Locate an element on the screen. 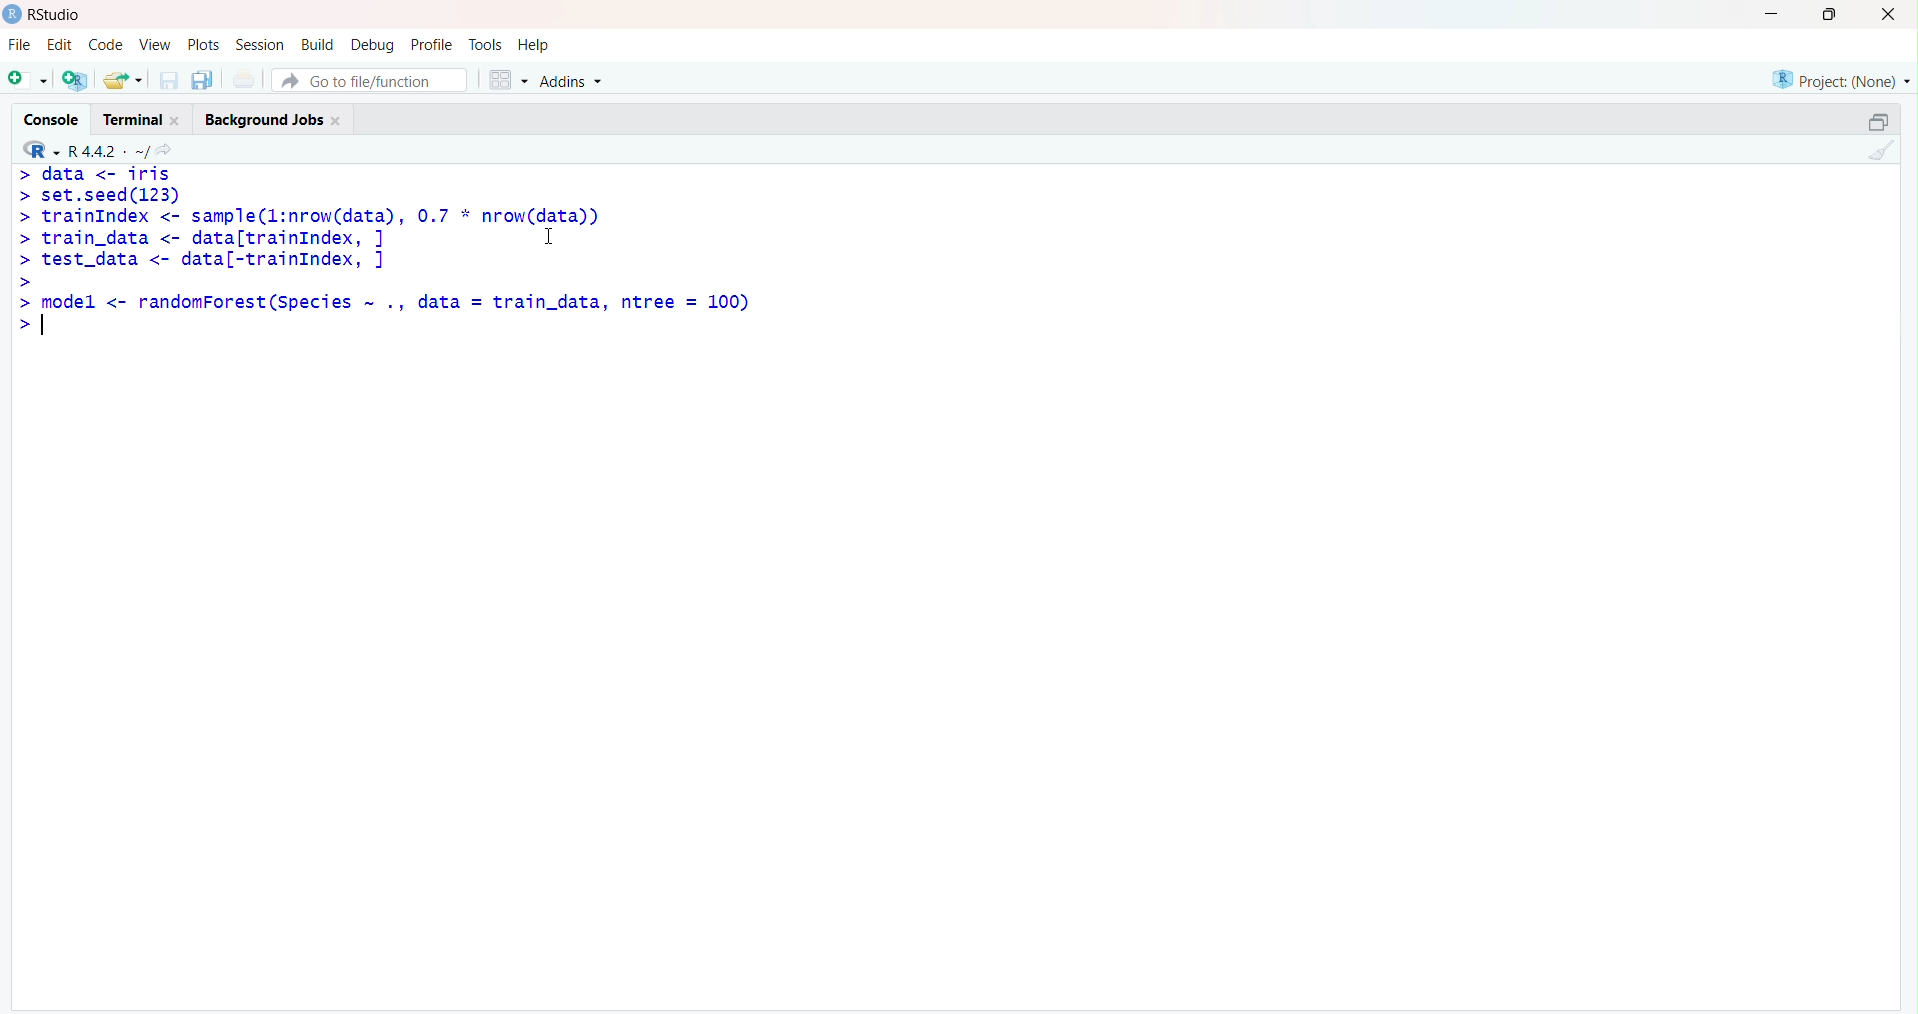 The width and height of the screenshot is (1918, 1014). Profile is located at coordinates (431, 44).